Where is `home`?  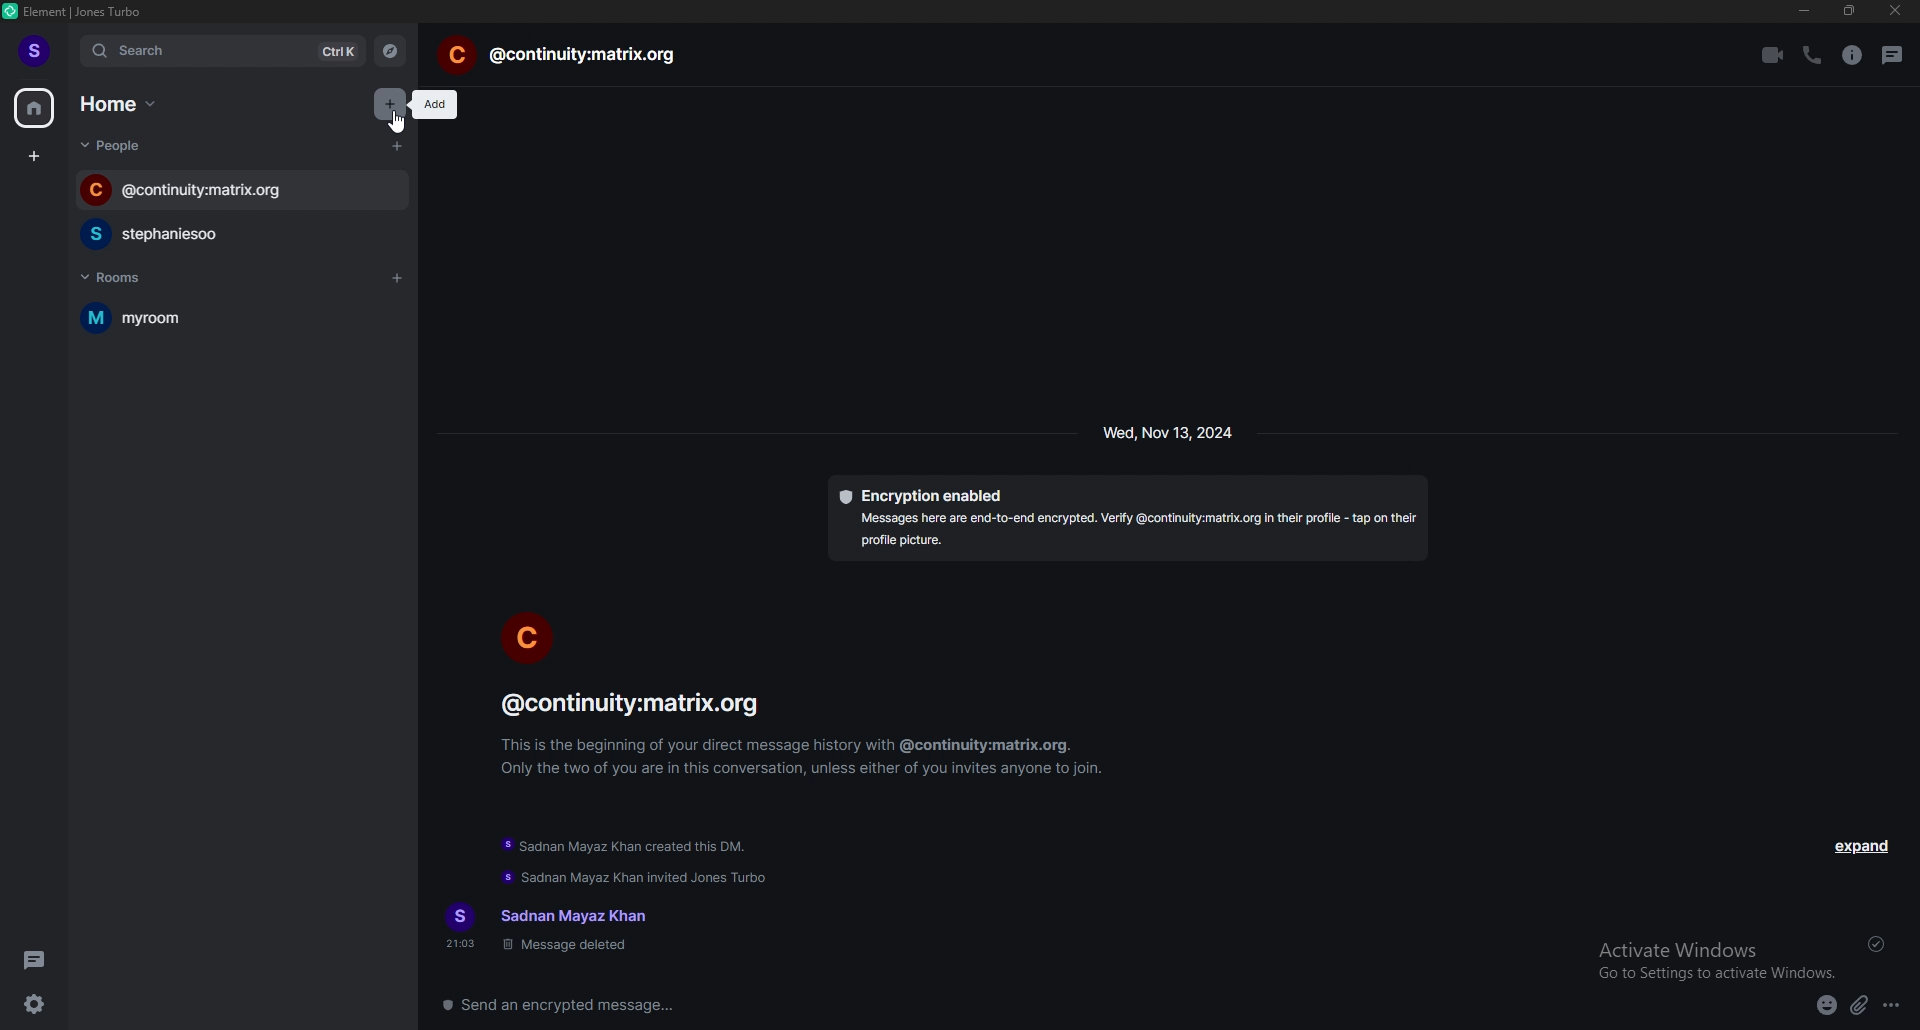 home is located at coordinates (123, 103).